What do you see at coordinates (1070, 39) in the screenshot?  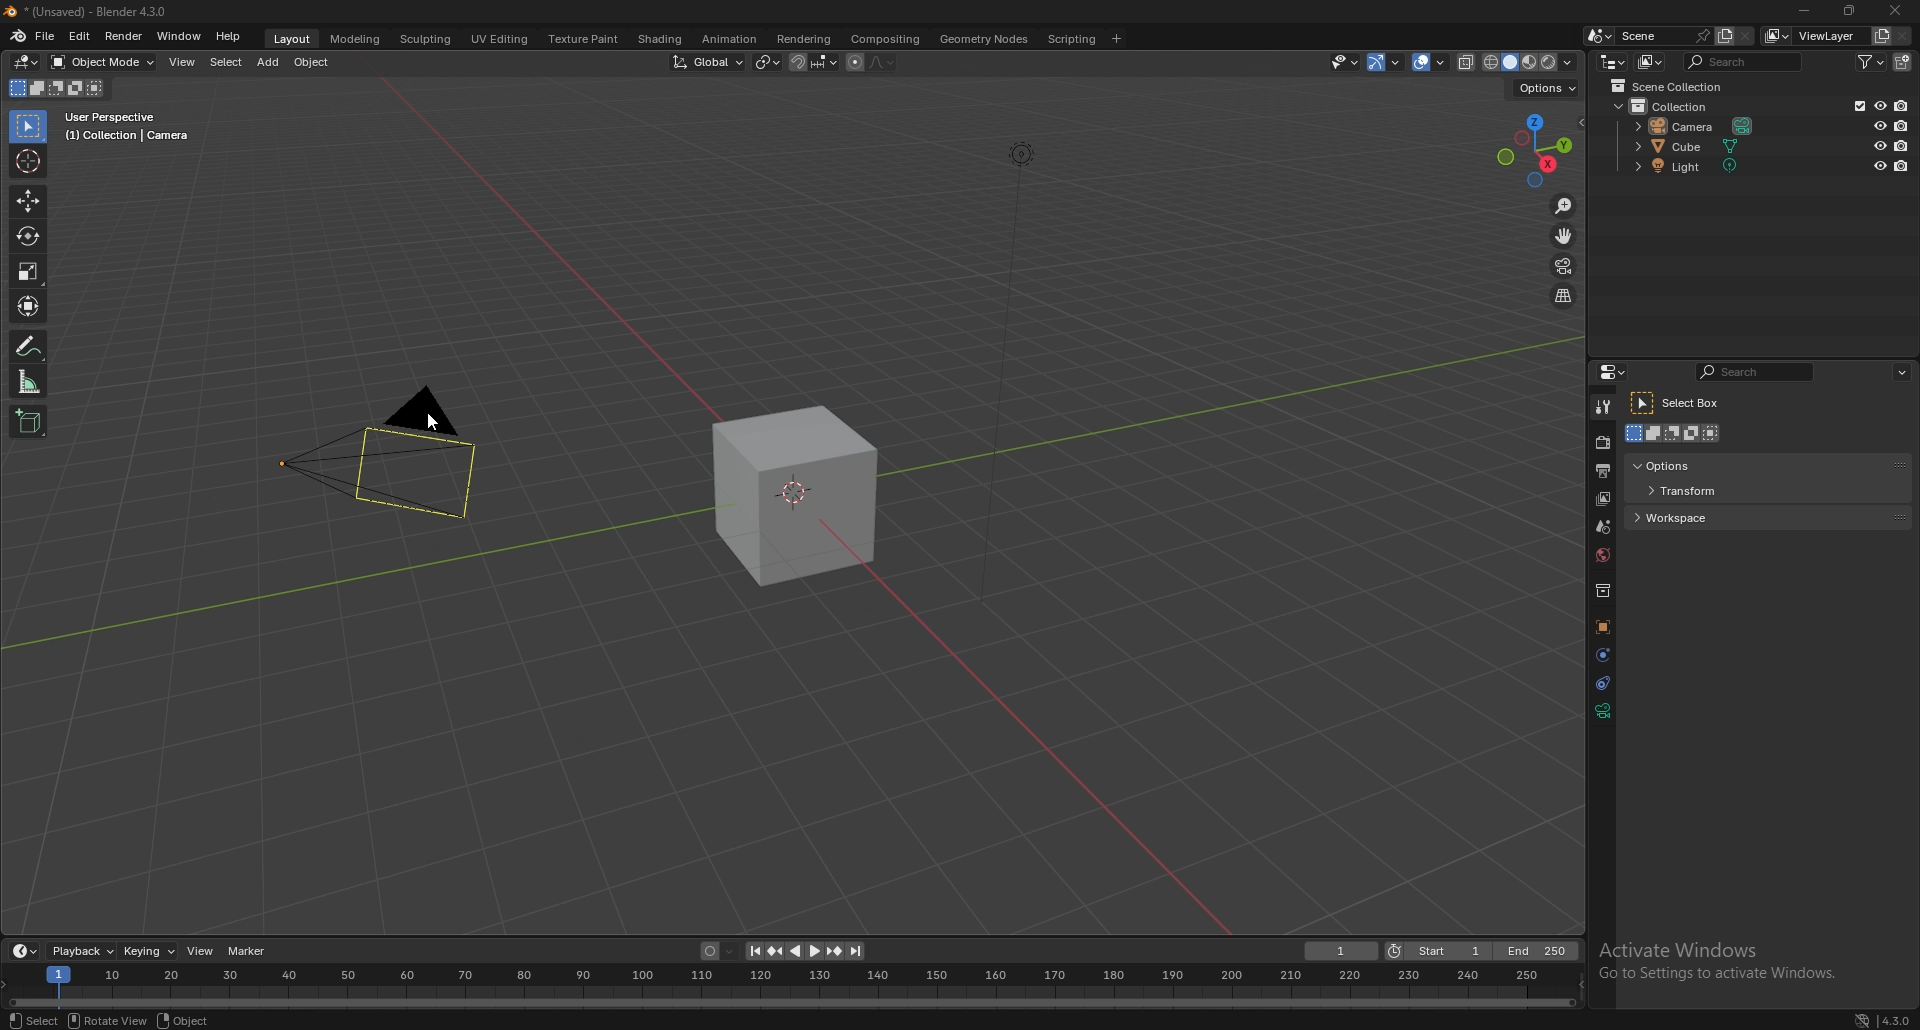 I see `scripting` at bounding box center [1070, 39].